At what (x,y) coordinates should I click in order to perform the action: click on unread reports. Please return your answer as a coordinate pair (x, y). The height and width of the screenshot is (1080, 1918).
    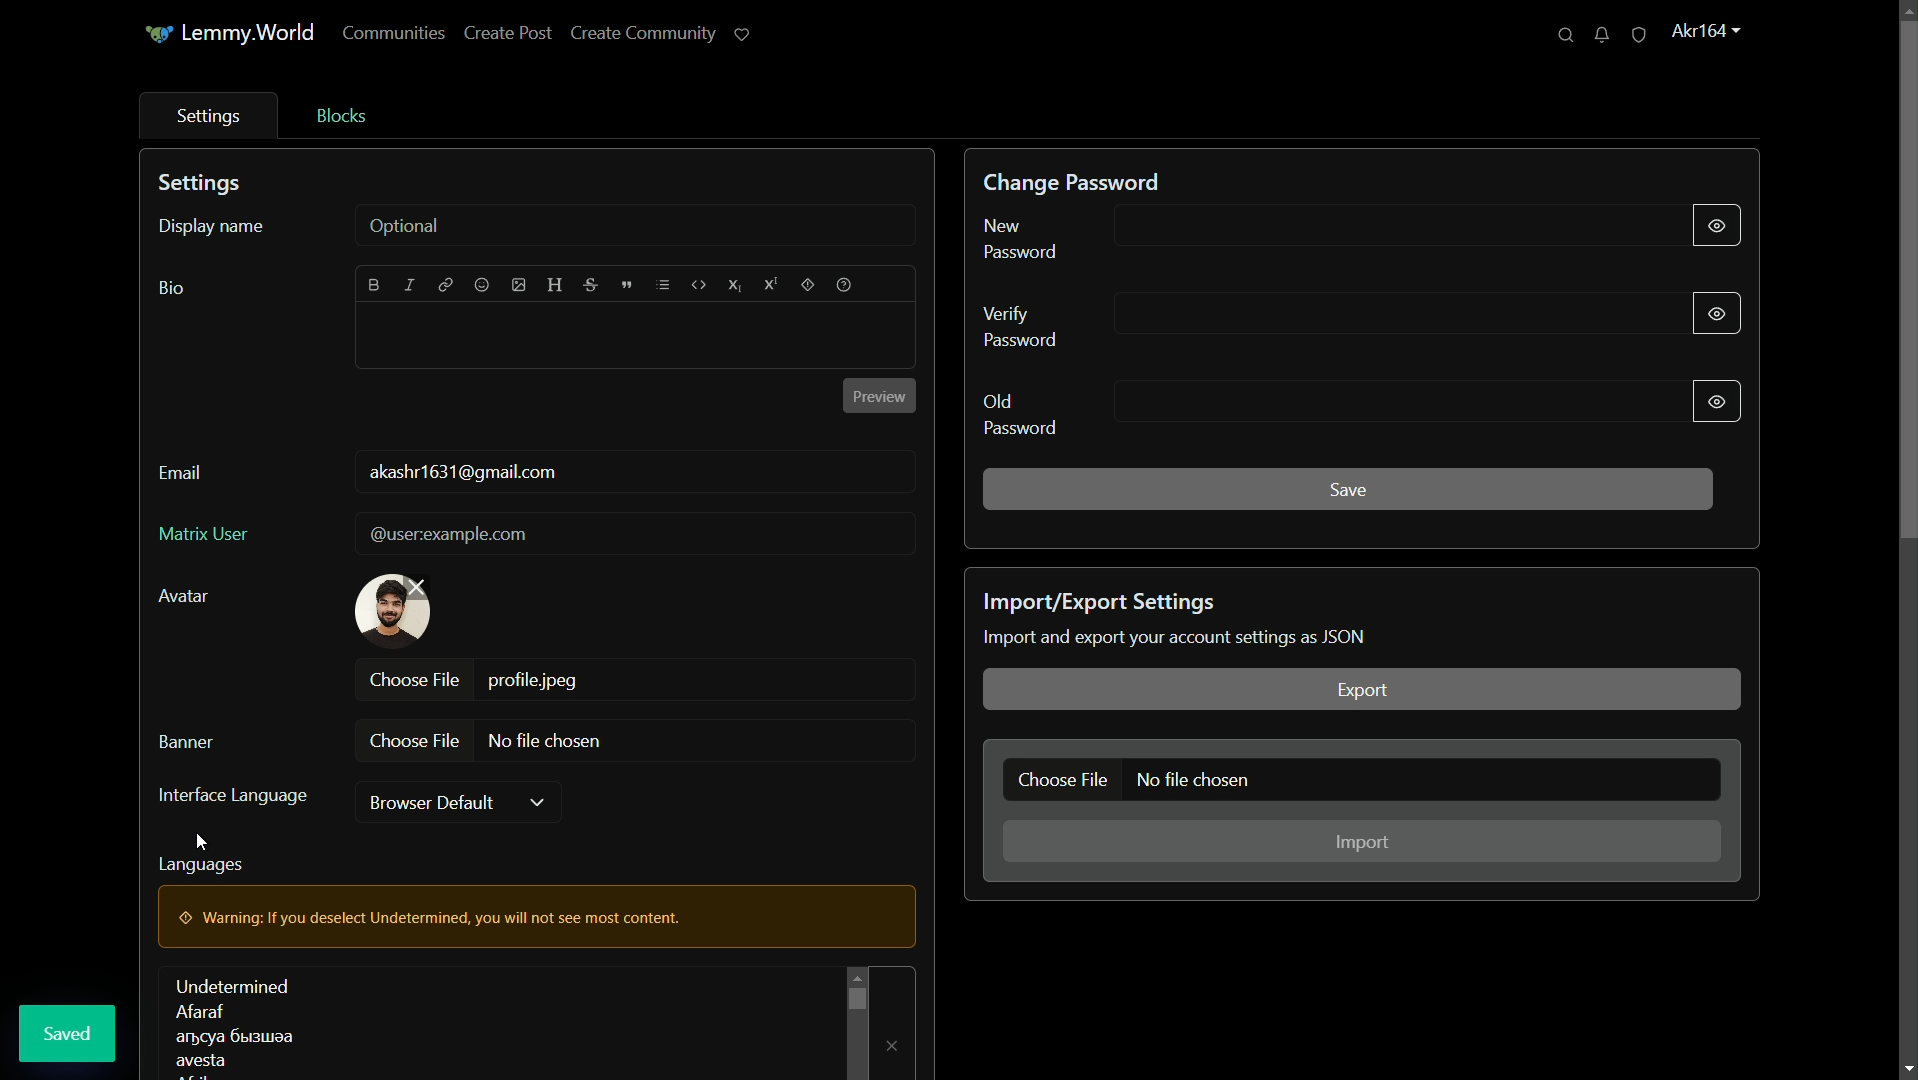
    Looking at the image, I should click on (1638, 35).